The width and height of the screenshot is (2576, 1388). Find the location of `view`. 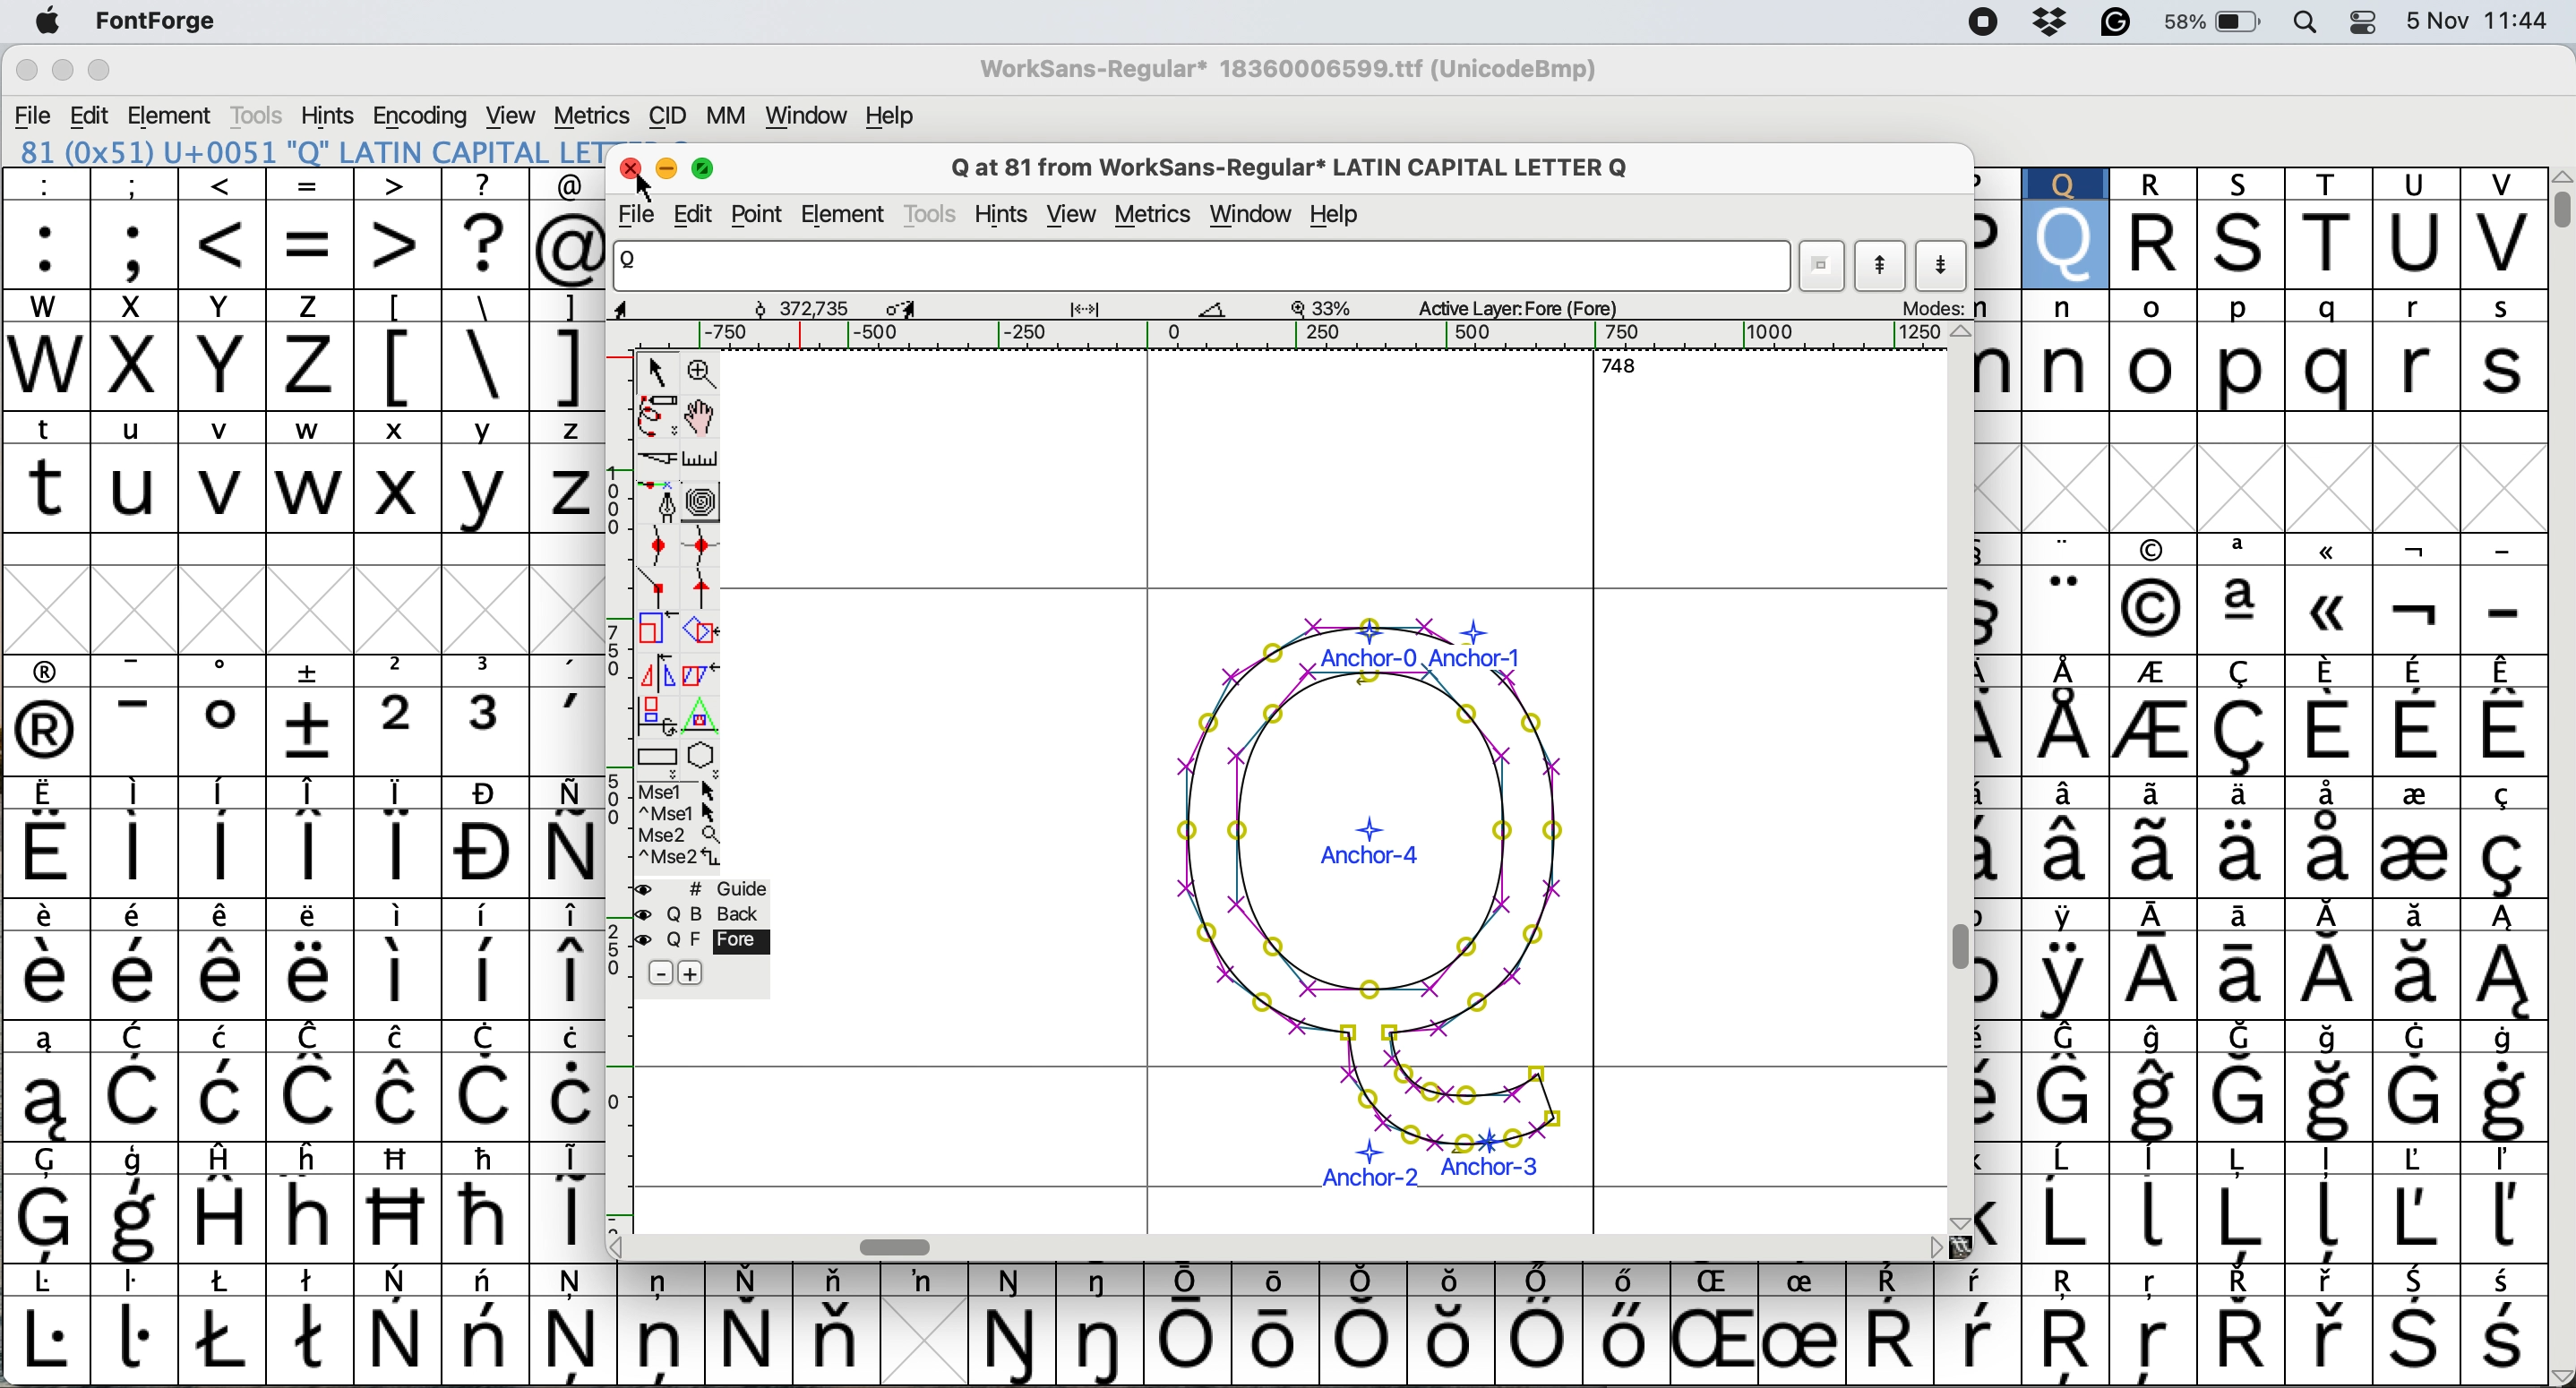

view is located at coordinates (517, 114).